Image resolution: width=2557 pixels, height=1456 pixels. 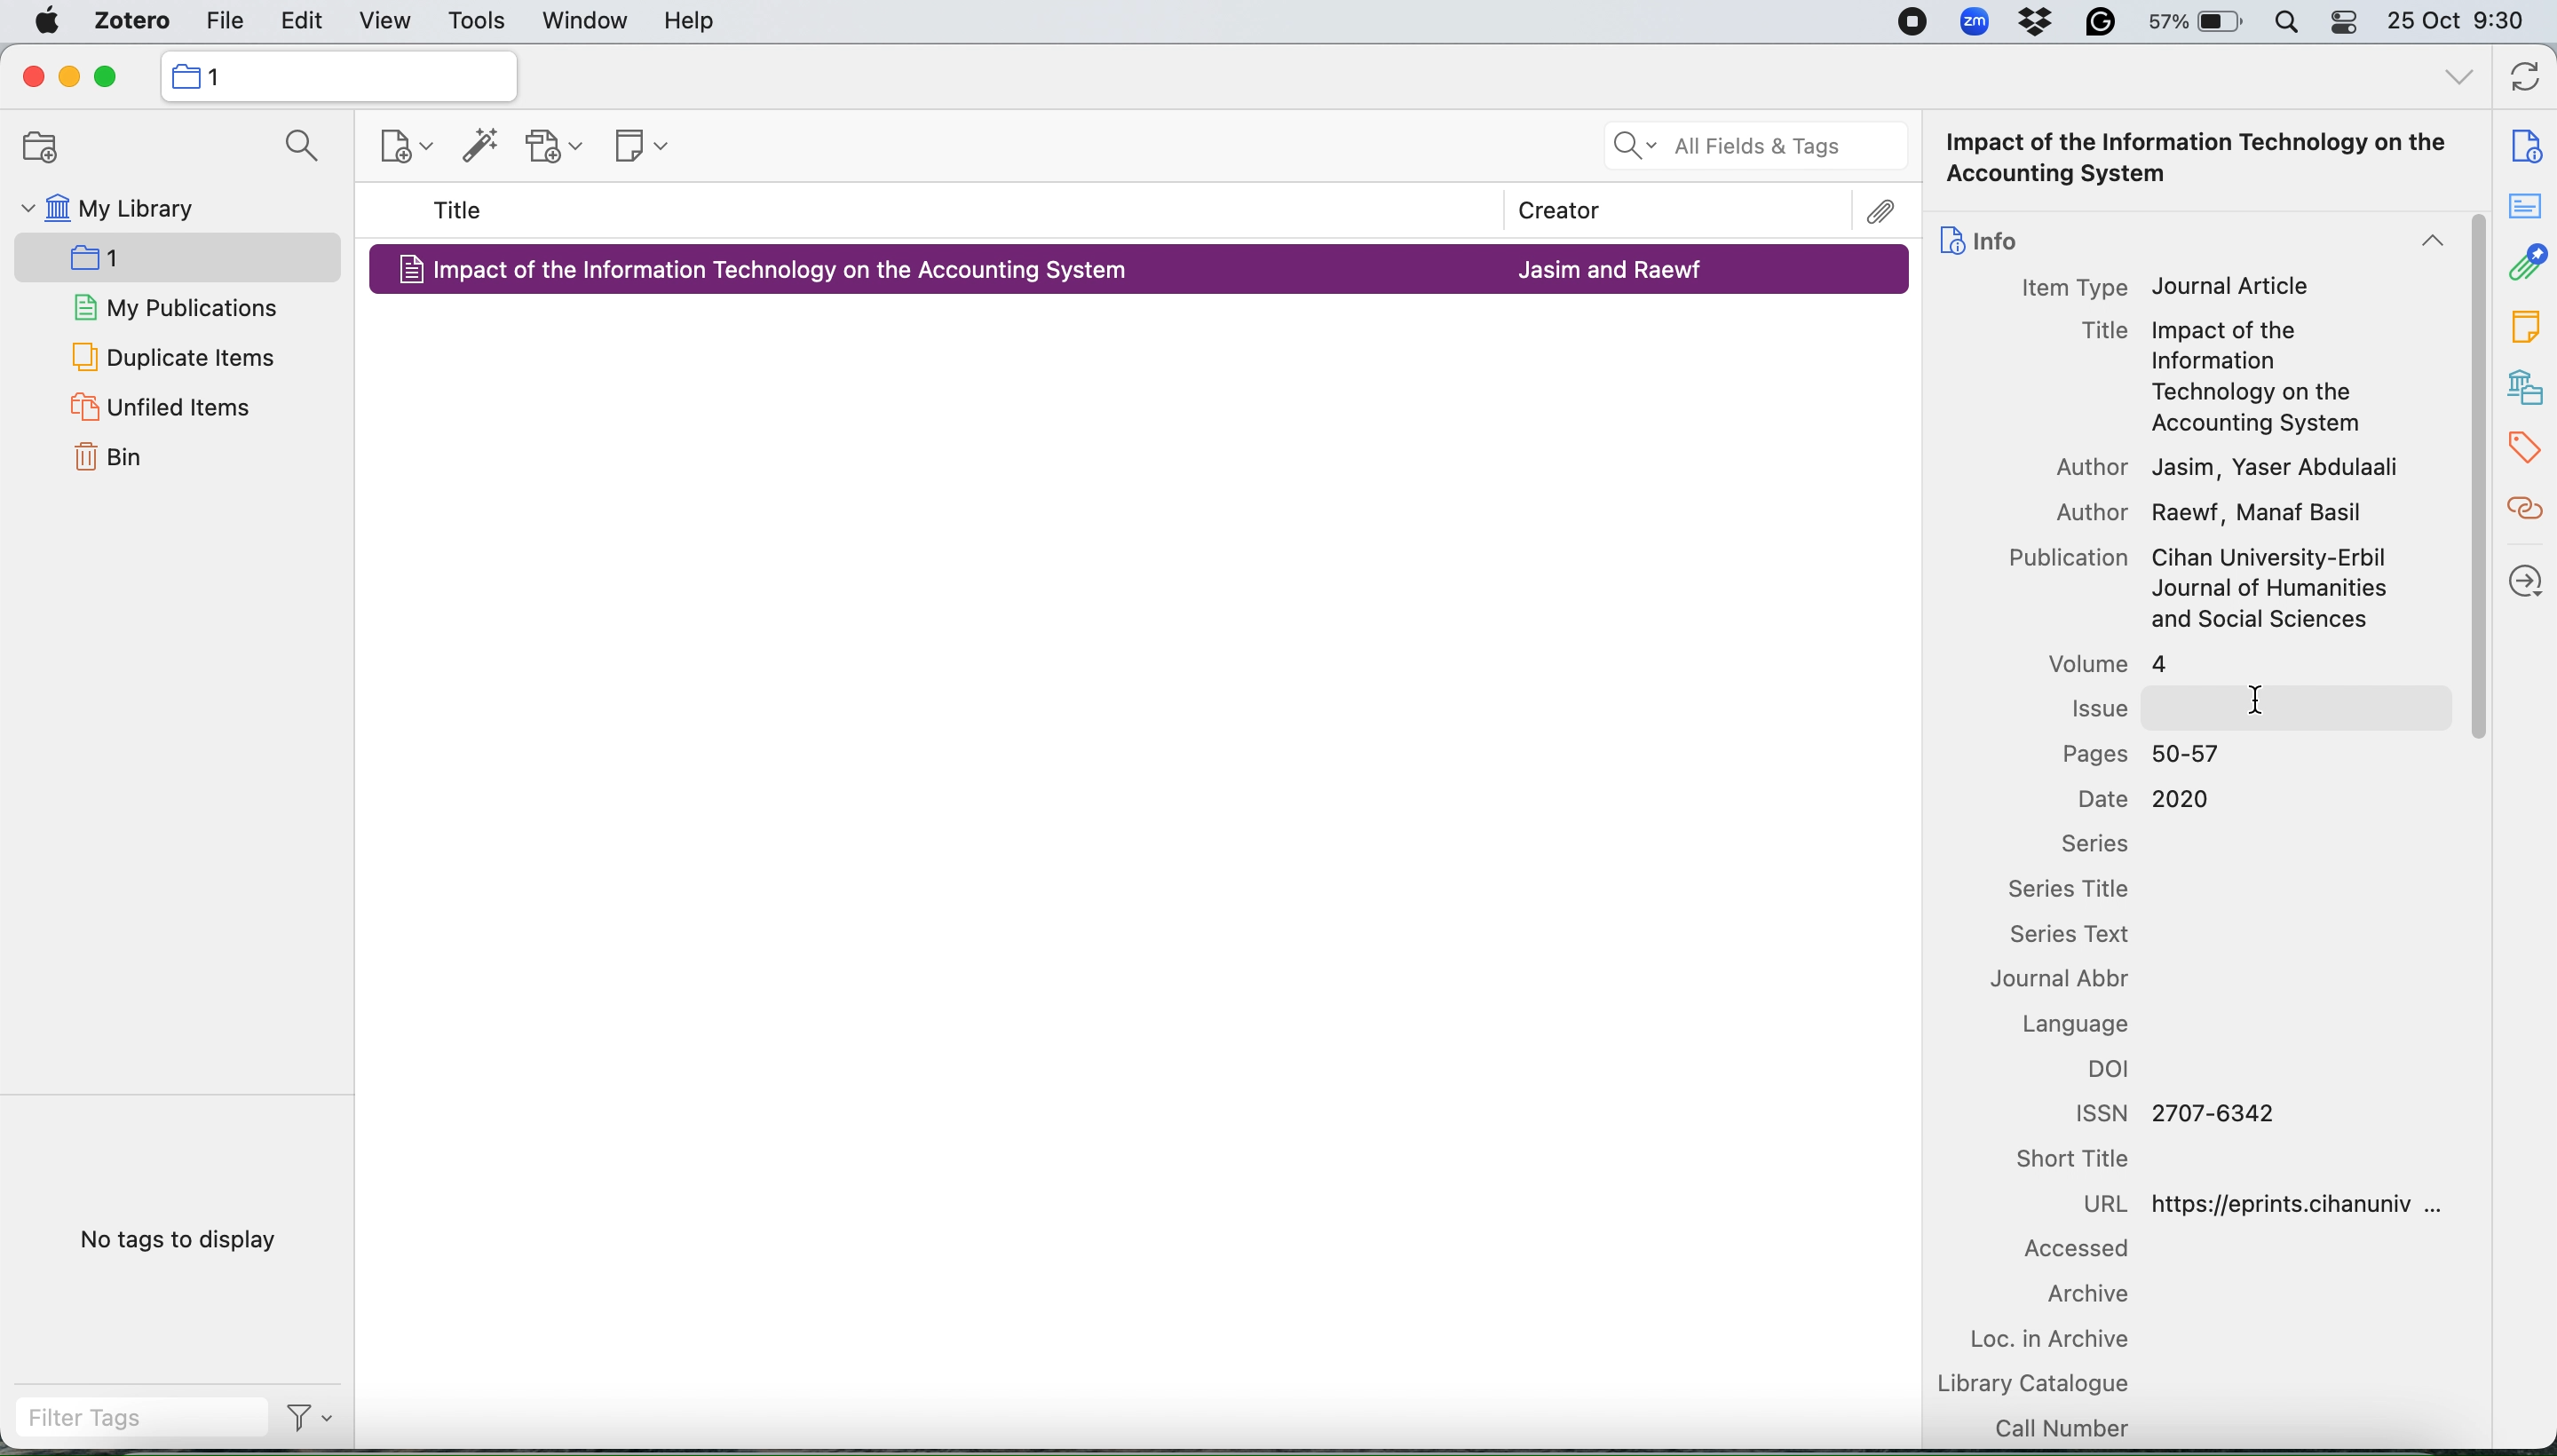 What do you see at coordinates (2292, 709) in the screenshot?
I see `Input field` at bounding box center [2292, 709].